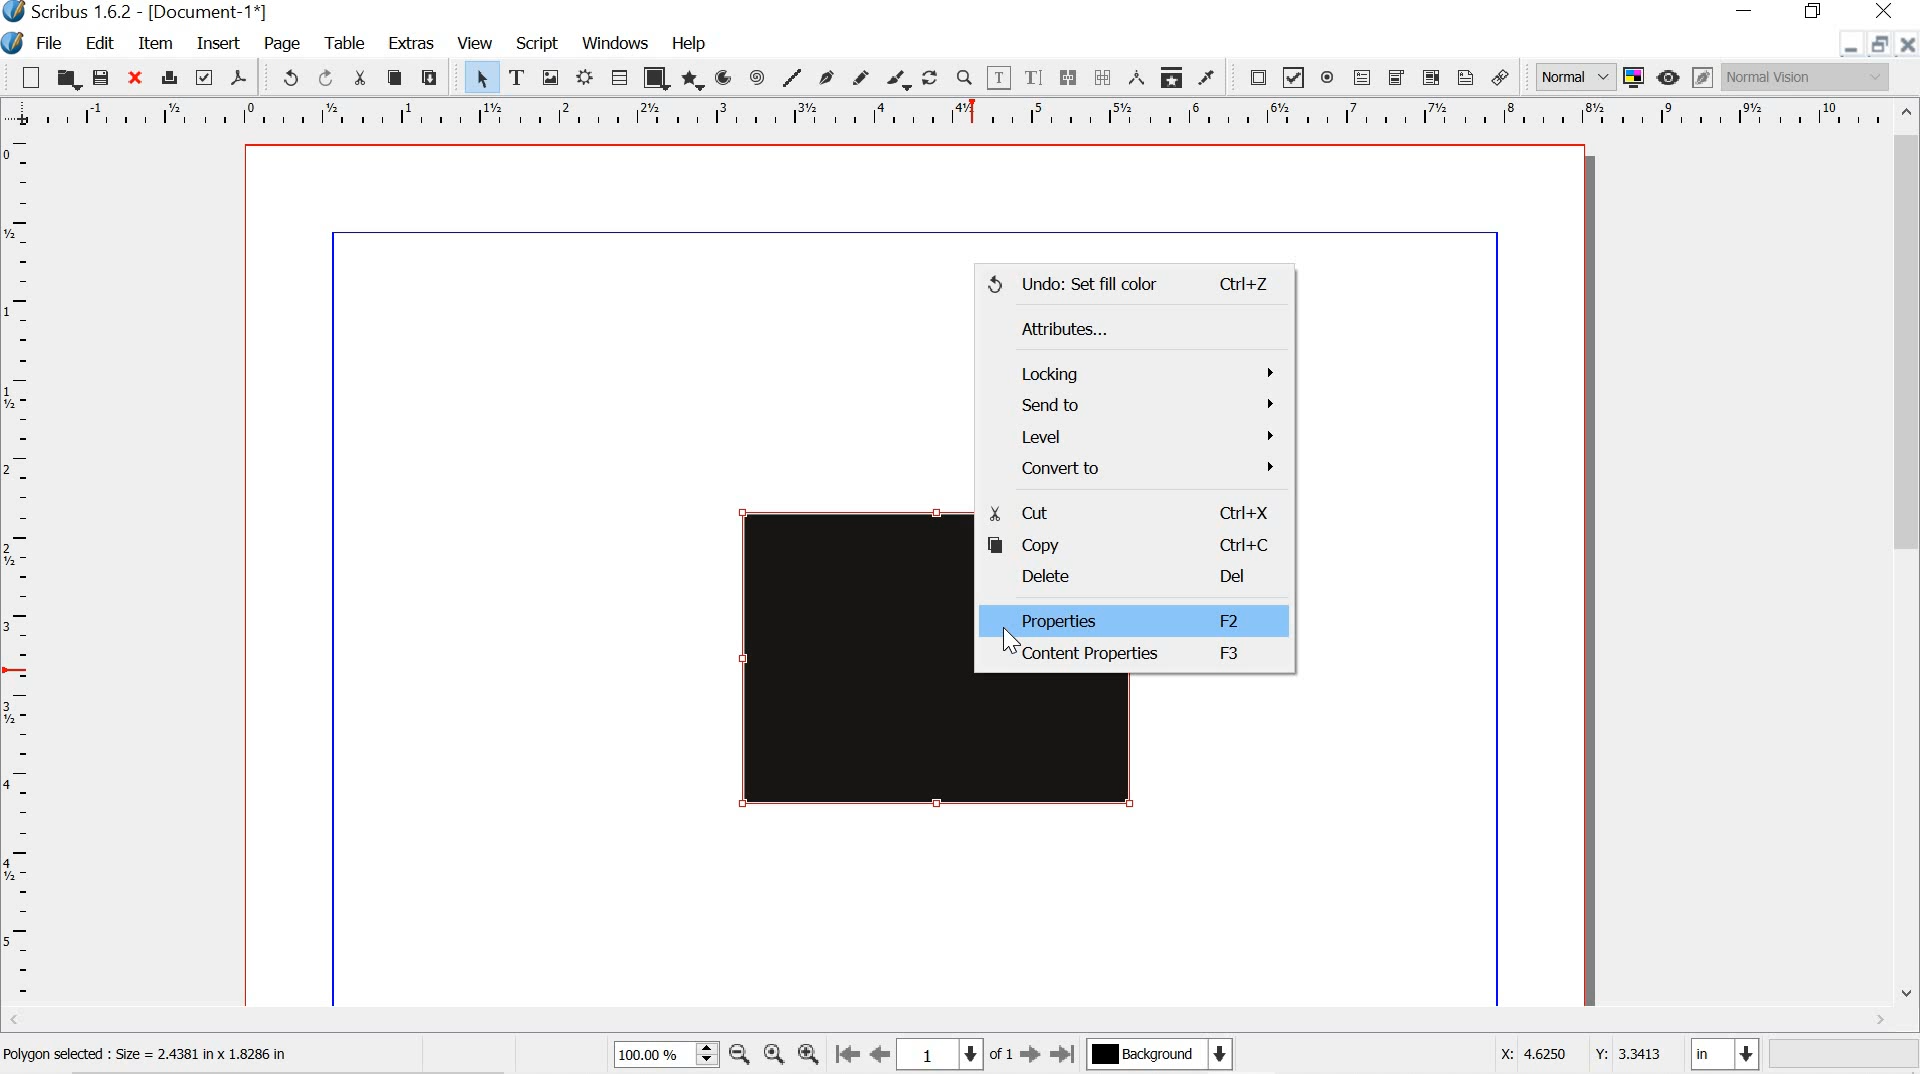 The width and height of the screenshot is (1920, 1074). I want to click on spiral, so click(756, 77).